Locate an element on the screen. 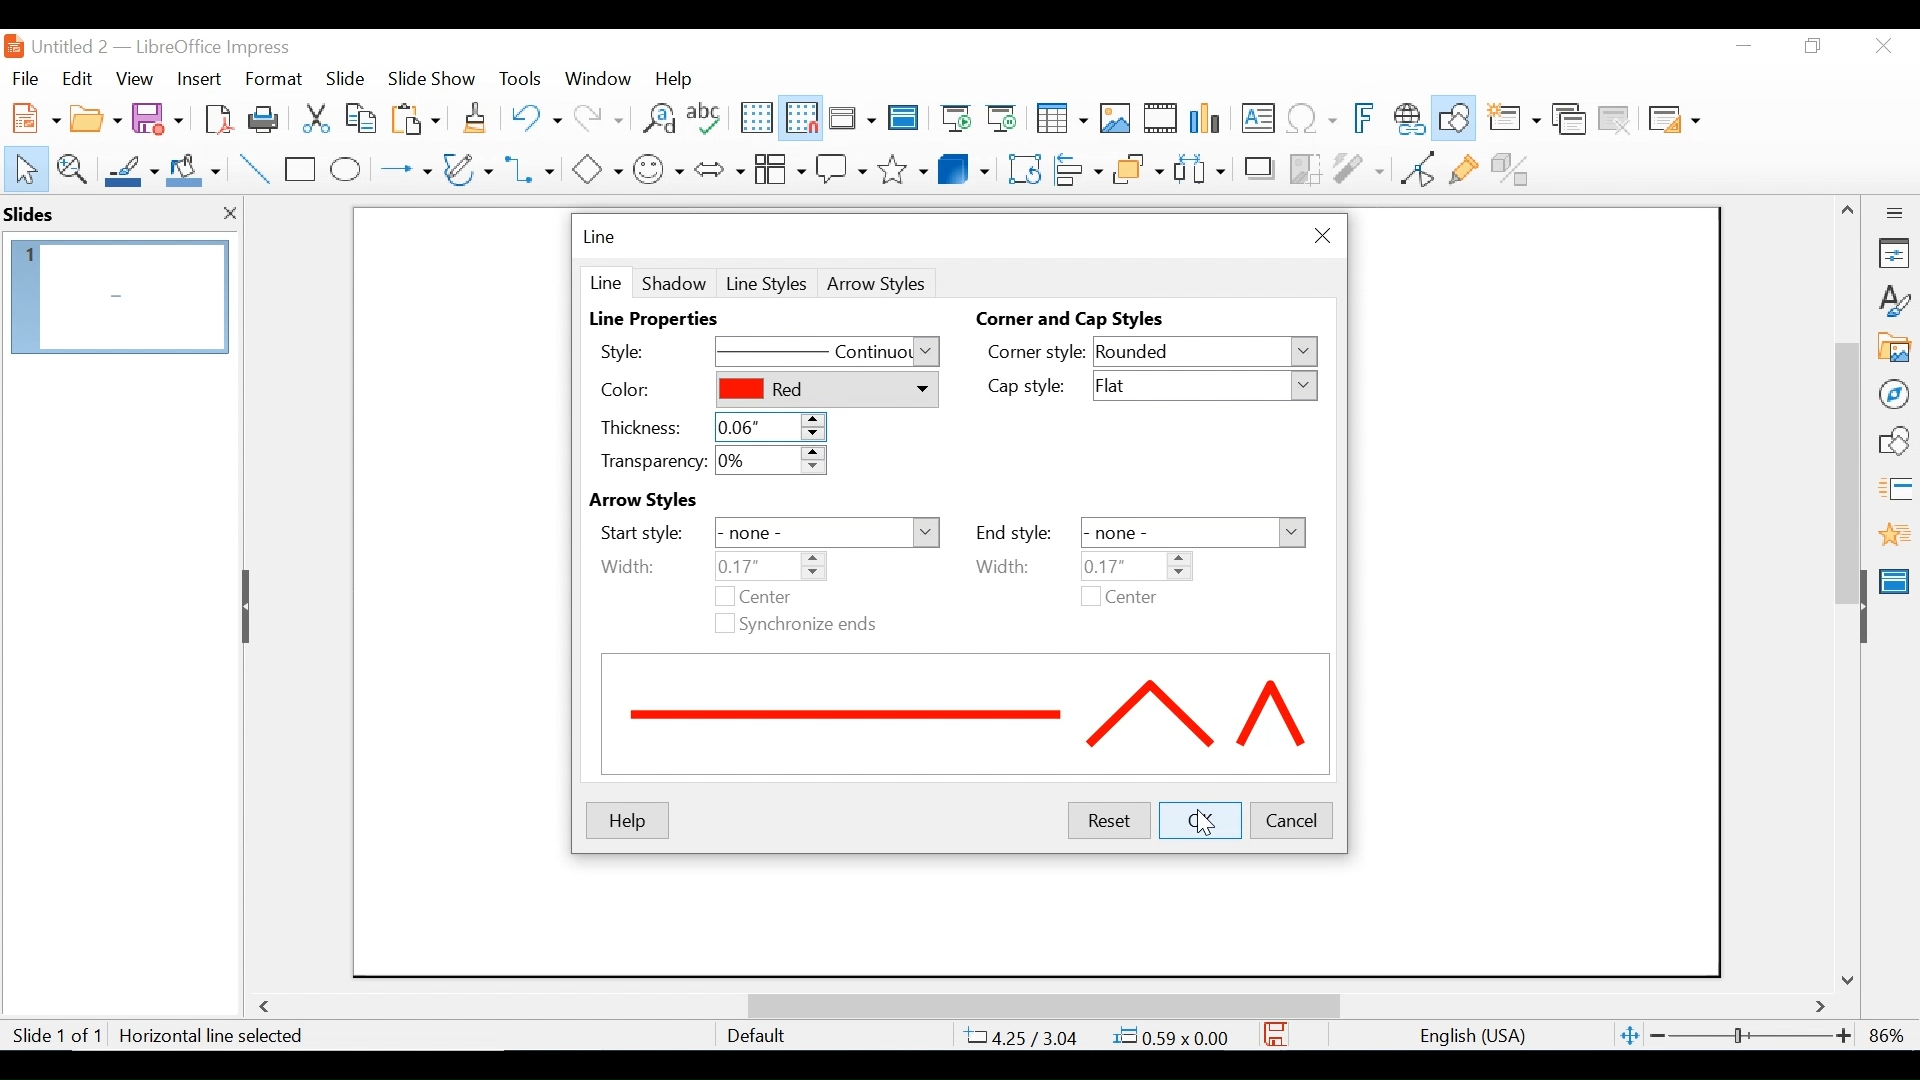  Display Grid is located at coordinates (755, 118).